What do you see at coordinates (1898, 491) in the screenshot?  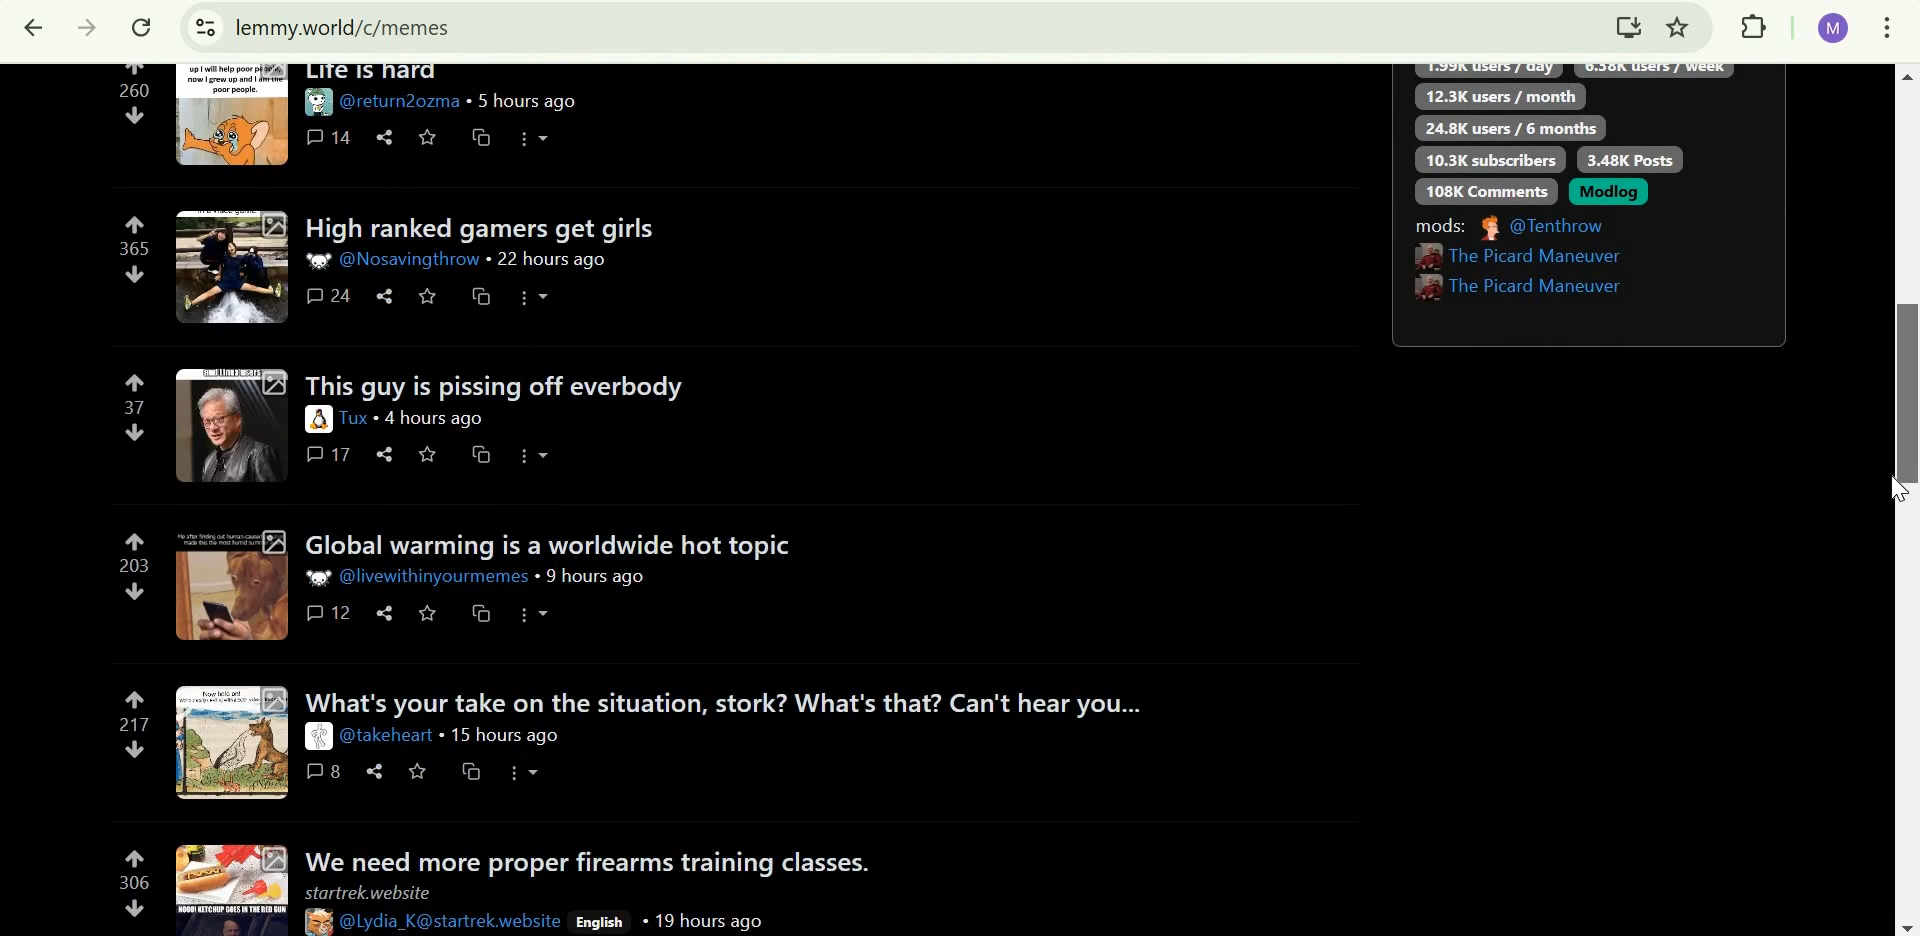 I see `cursor` at bounding box center [1898, 491].